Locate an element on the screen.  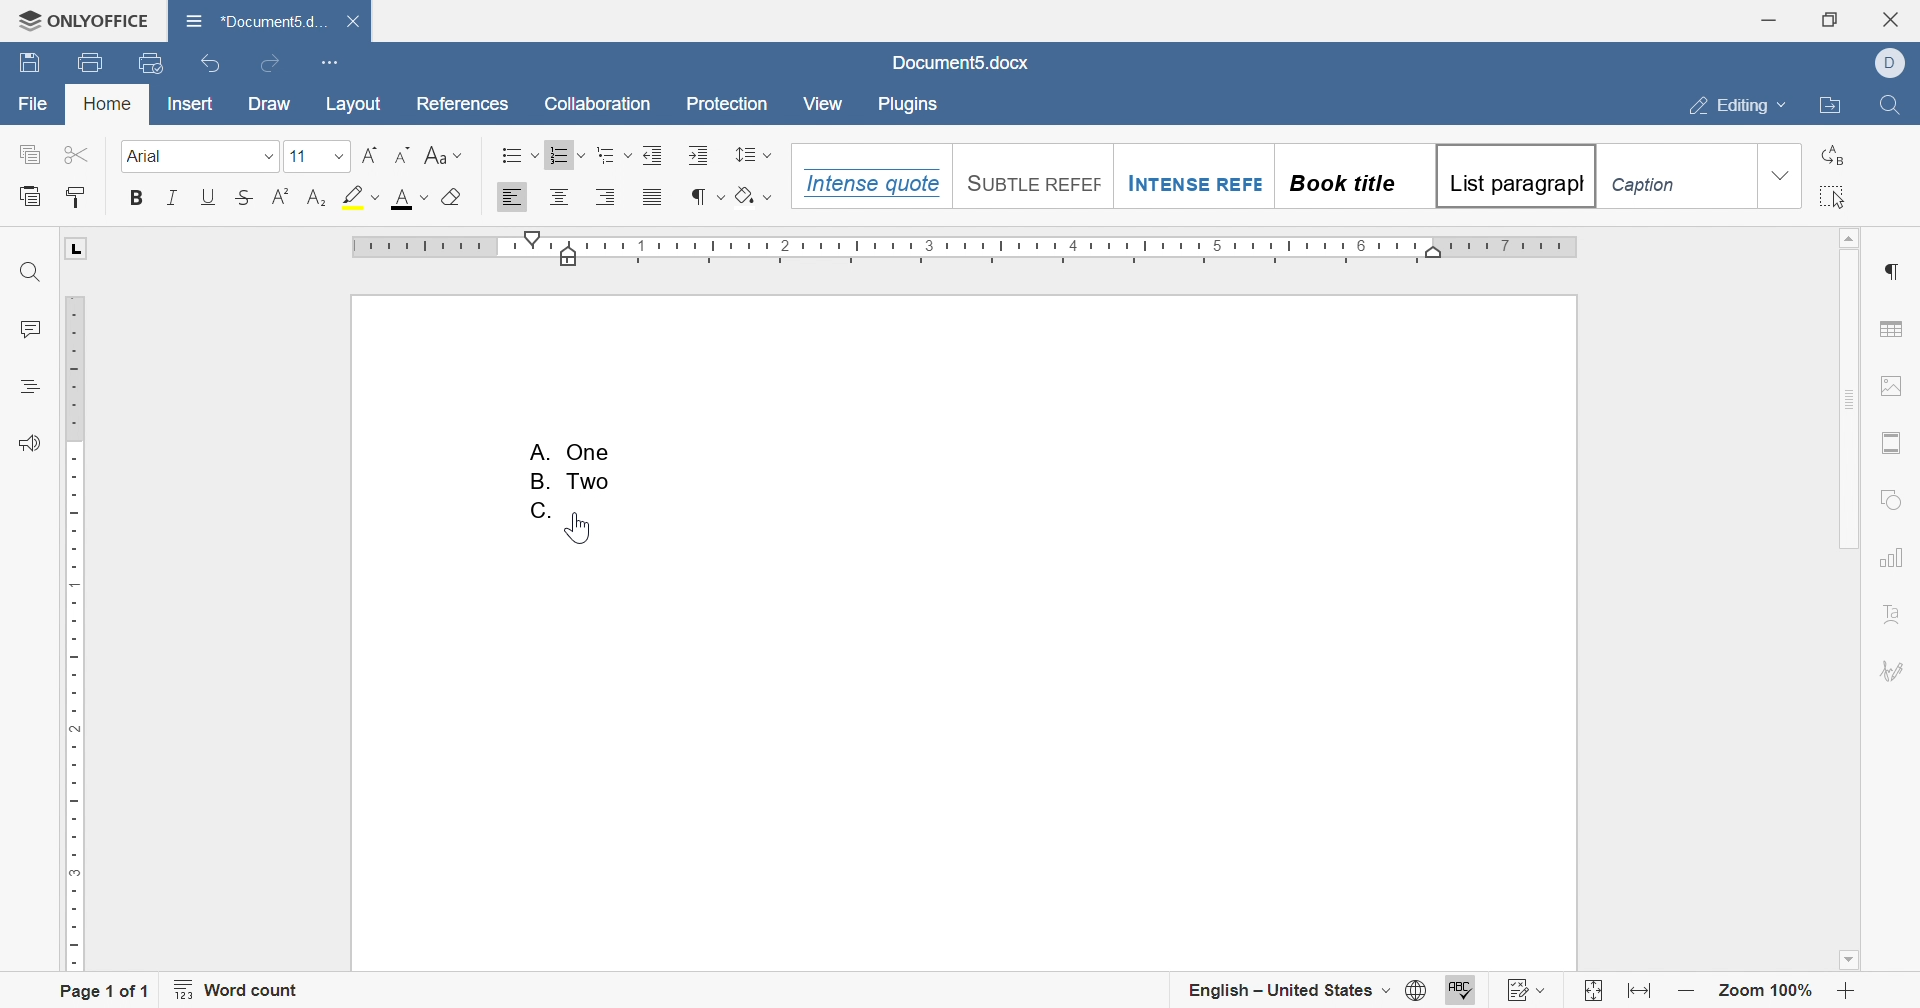
highlight color is located at coordinates (365, 194).